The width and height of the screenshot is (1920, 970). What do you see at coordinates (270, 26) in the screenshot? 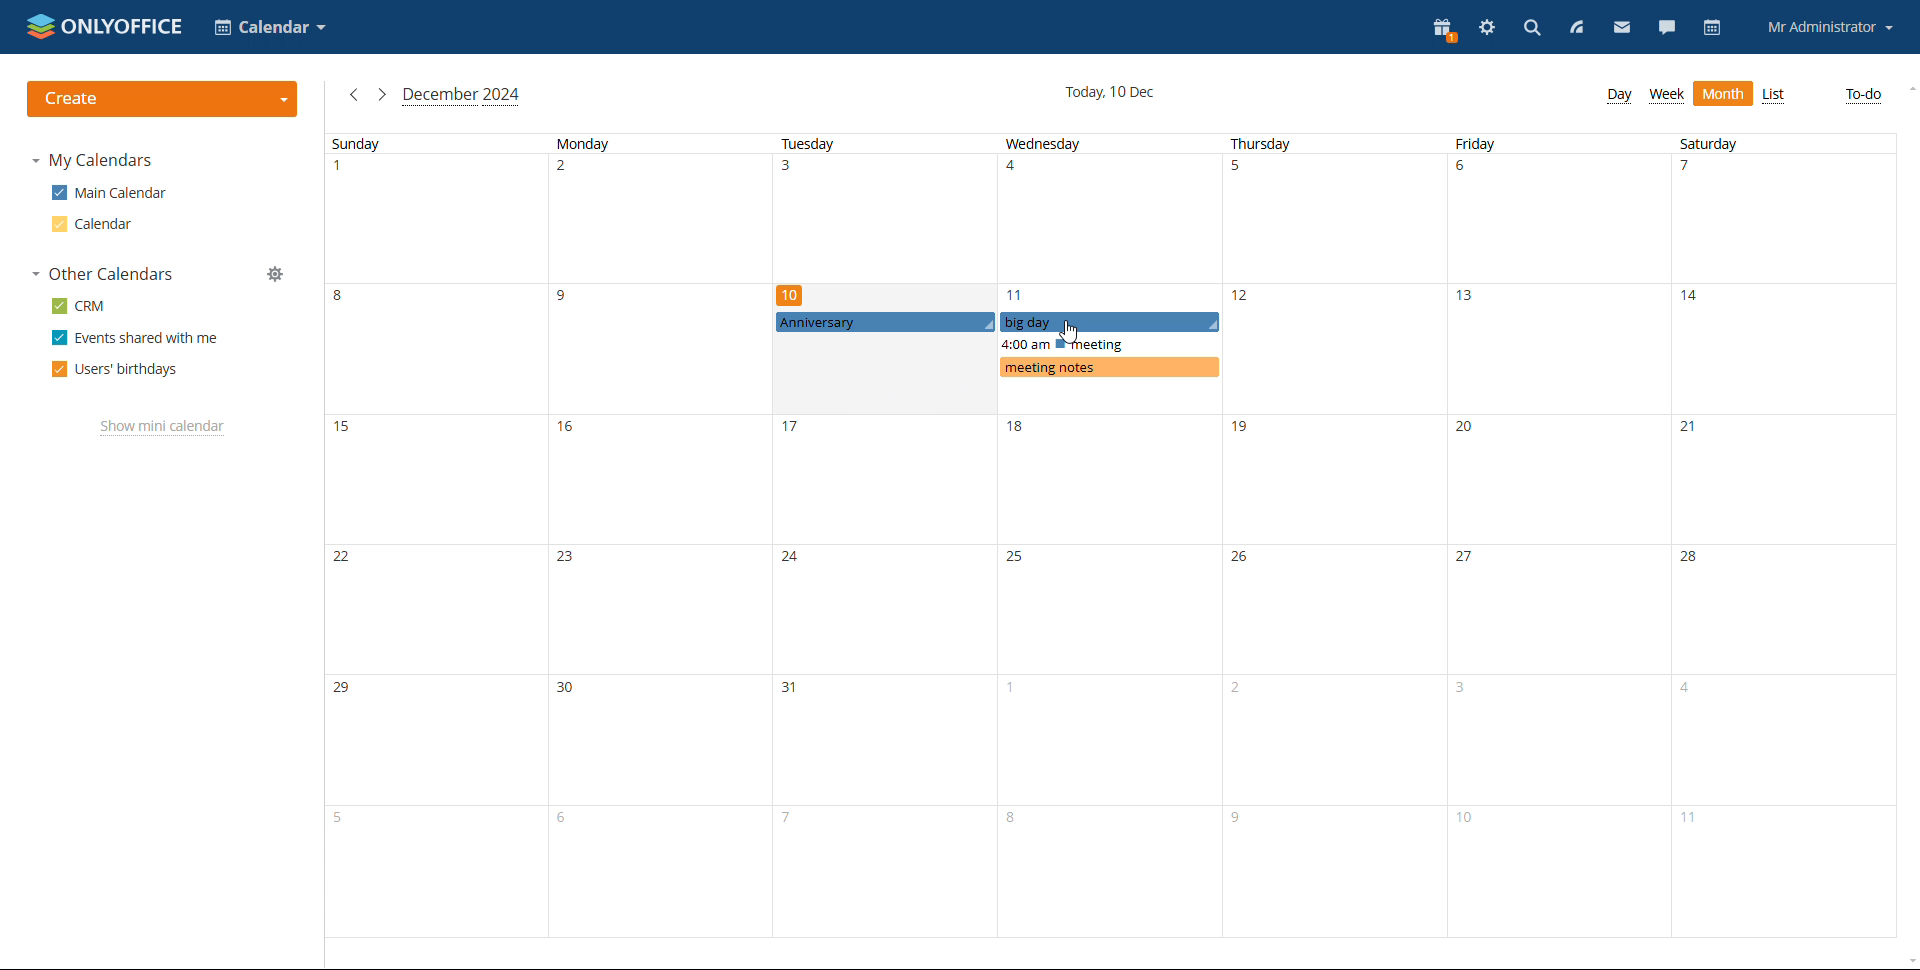
I see `select application` at bounding box center [270, 26].